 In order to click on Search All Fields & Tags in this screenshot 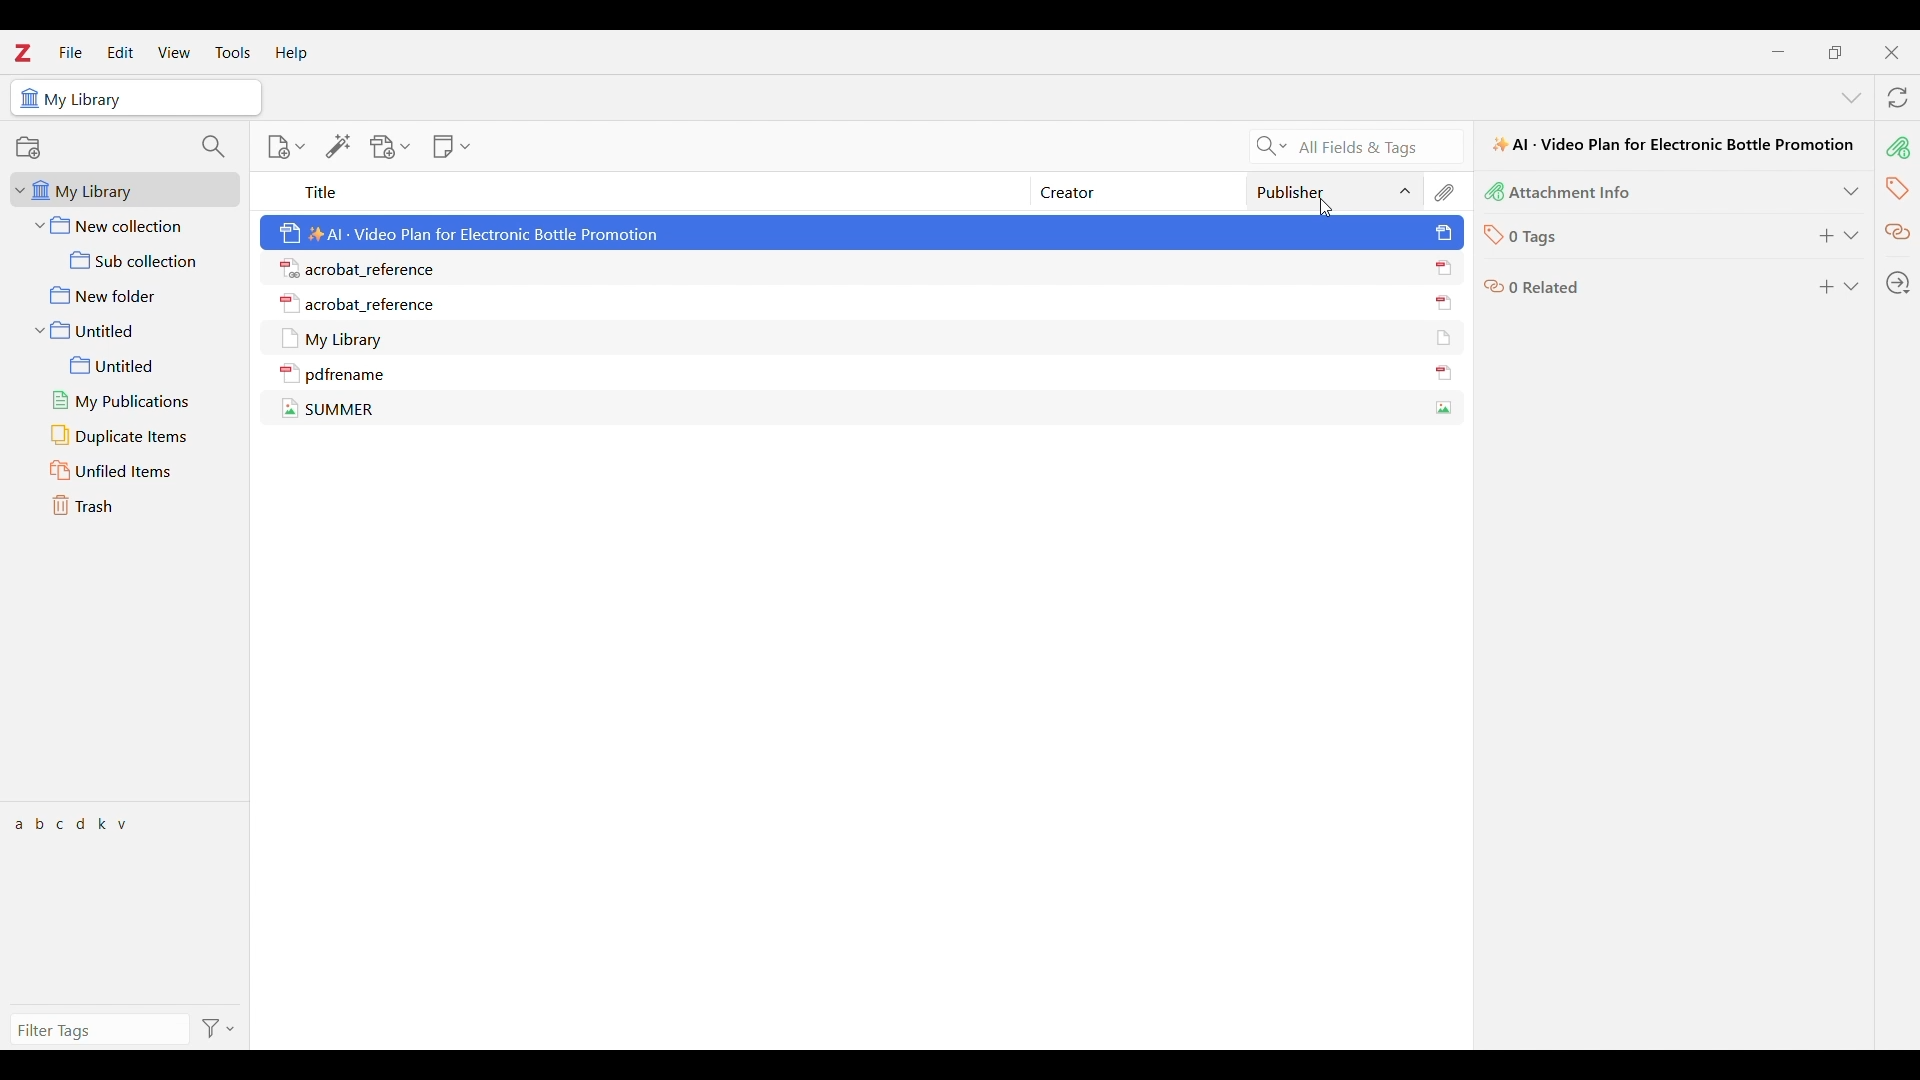, I will do `click(1380, 147)`.